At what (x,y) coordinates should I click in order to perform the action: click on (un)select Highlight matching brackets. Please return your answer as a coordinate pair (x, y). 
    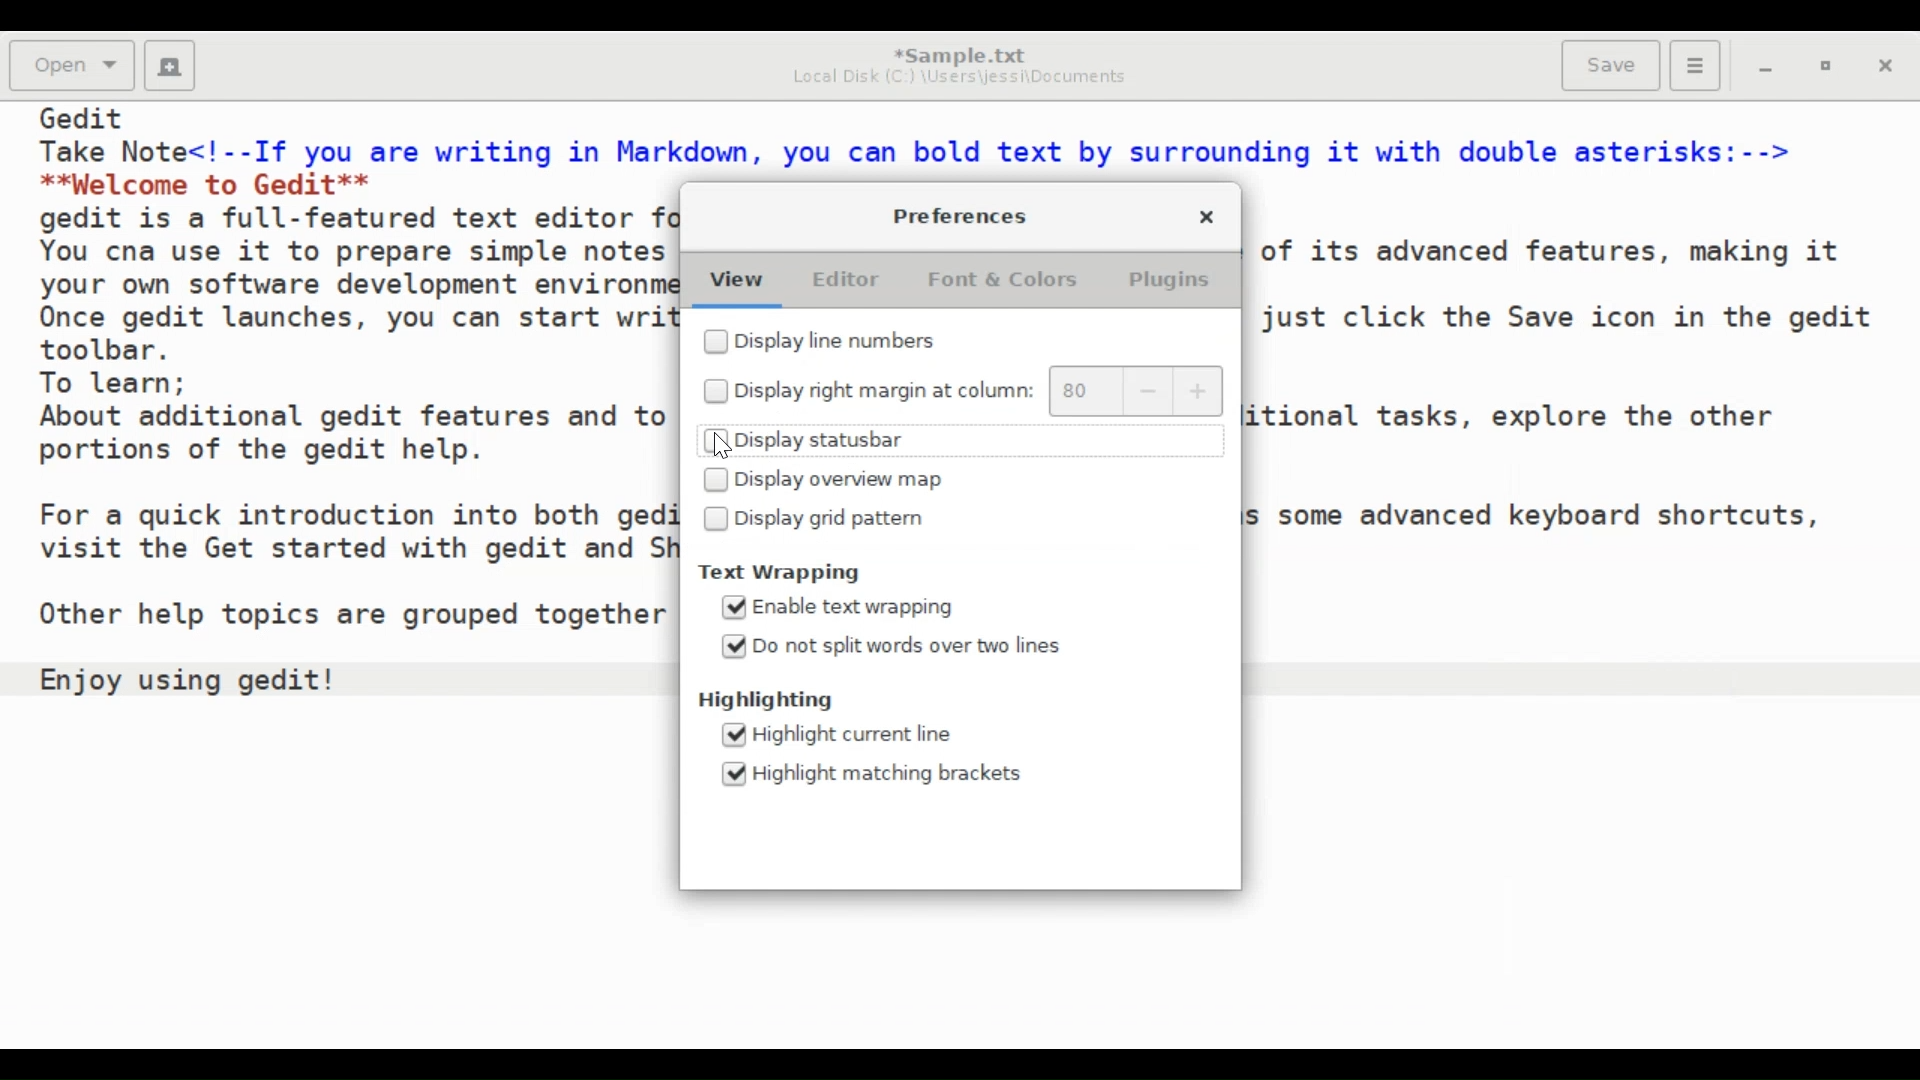
    Looking at the image, I should click on (881, 775).